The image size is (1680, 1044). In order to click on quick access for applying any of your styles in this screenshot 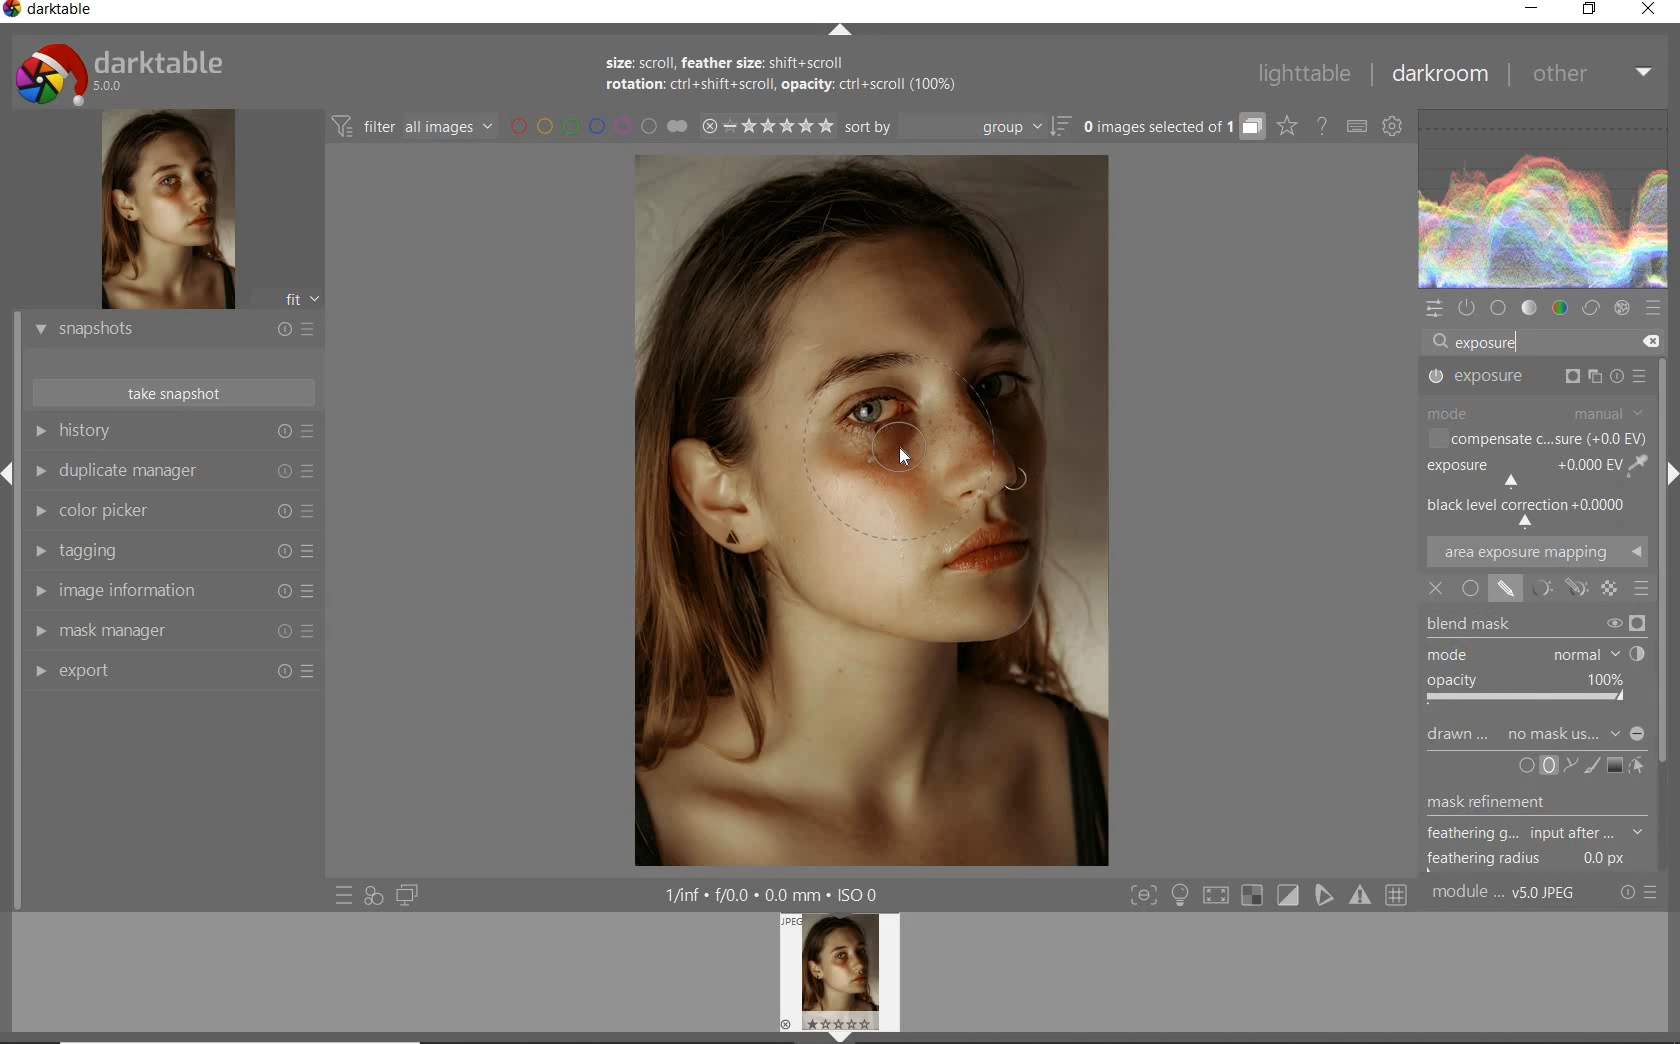, I will do `click(372, 896)`.